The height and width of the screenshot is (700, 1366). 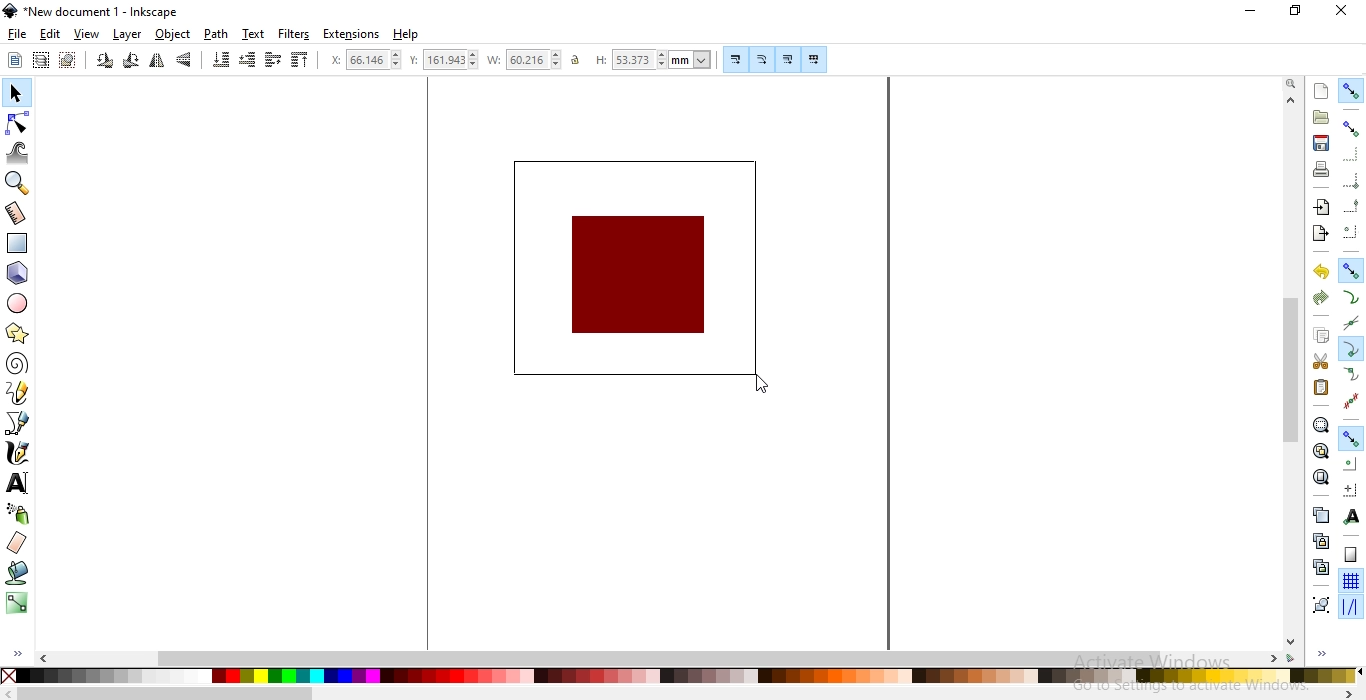 What do you see at coordinates (1318, 362) in the screenshot?
I see `cut selection` at bounding box center [1318, 362].